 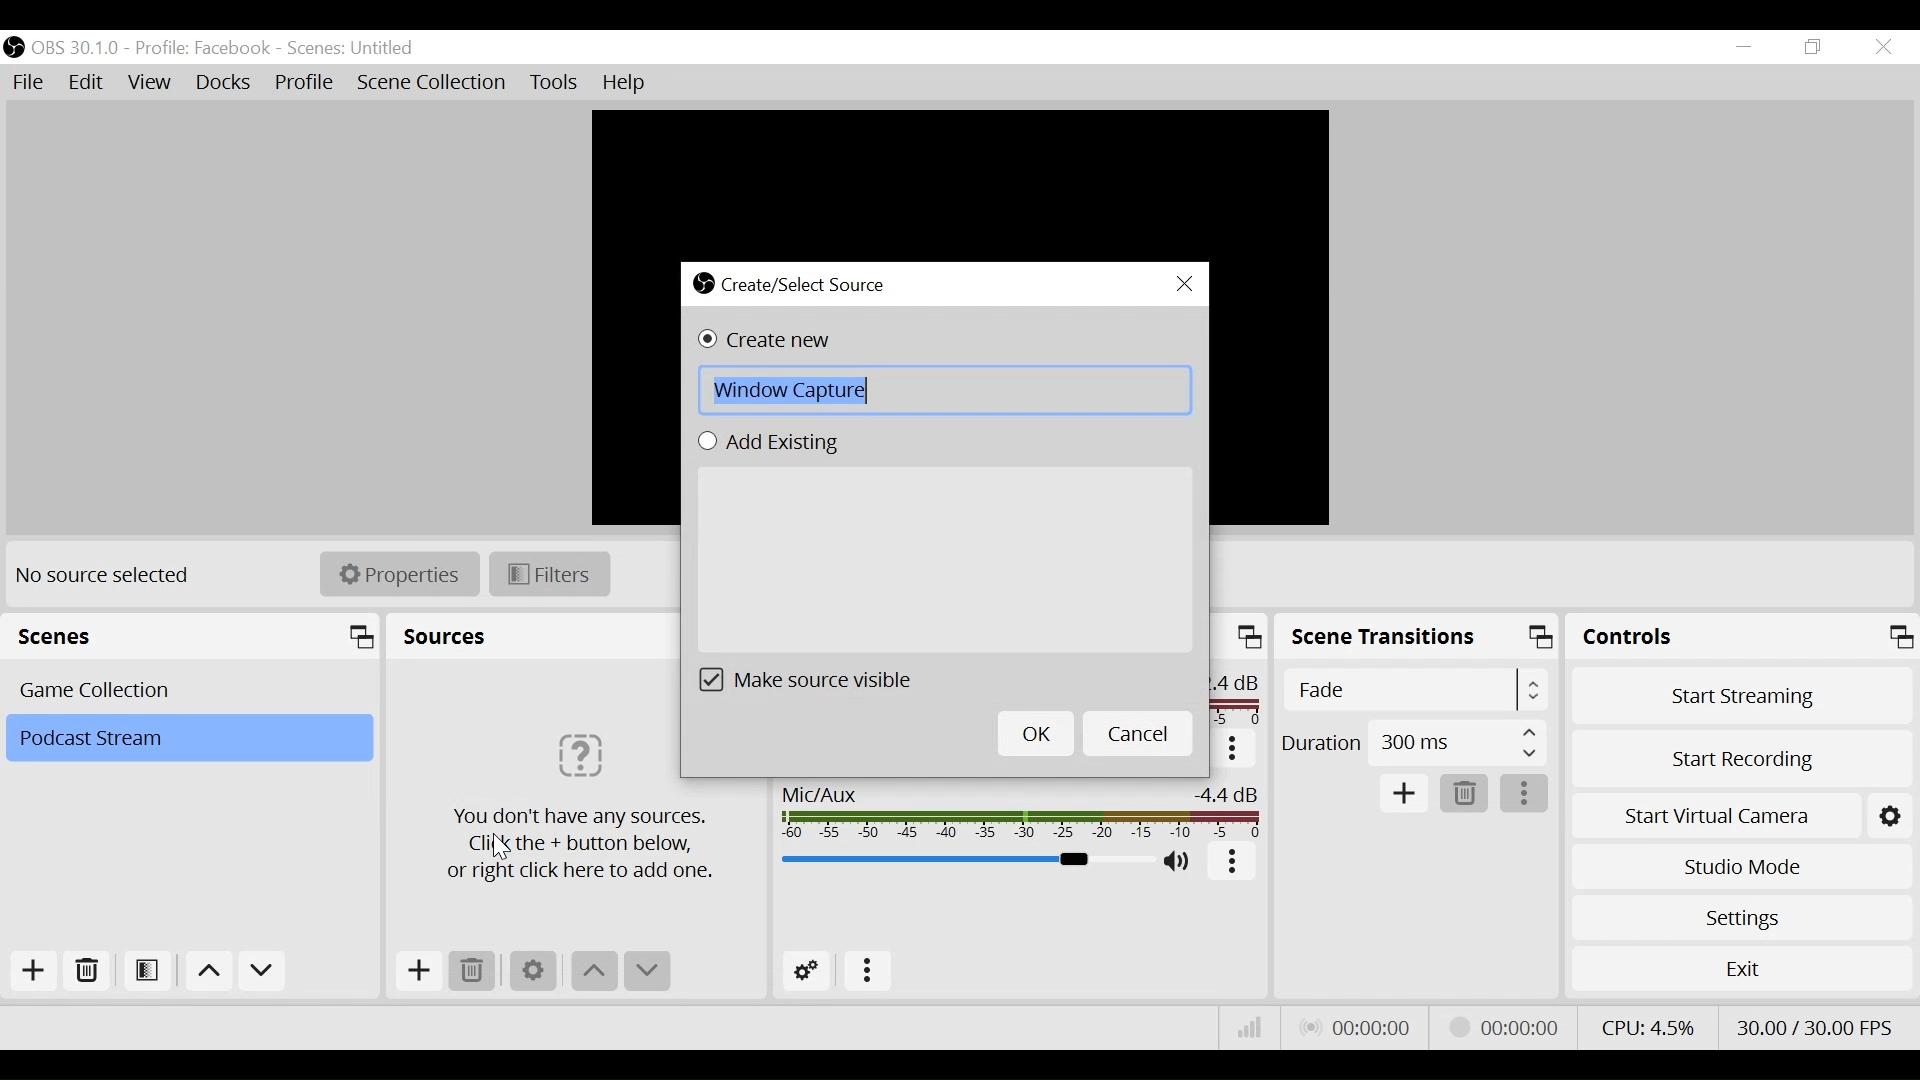 What do you see at coordinates (1648, 1028) in the screenshot?
I see `CPU Usage` at bounding box center [1648, 1028].